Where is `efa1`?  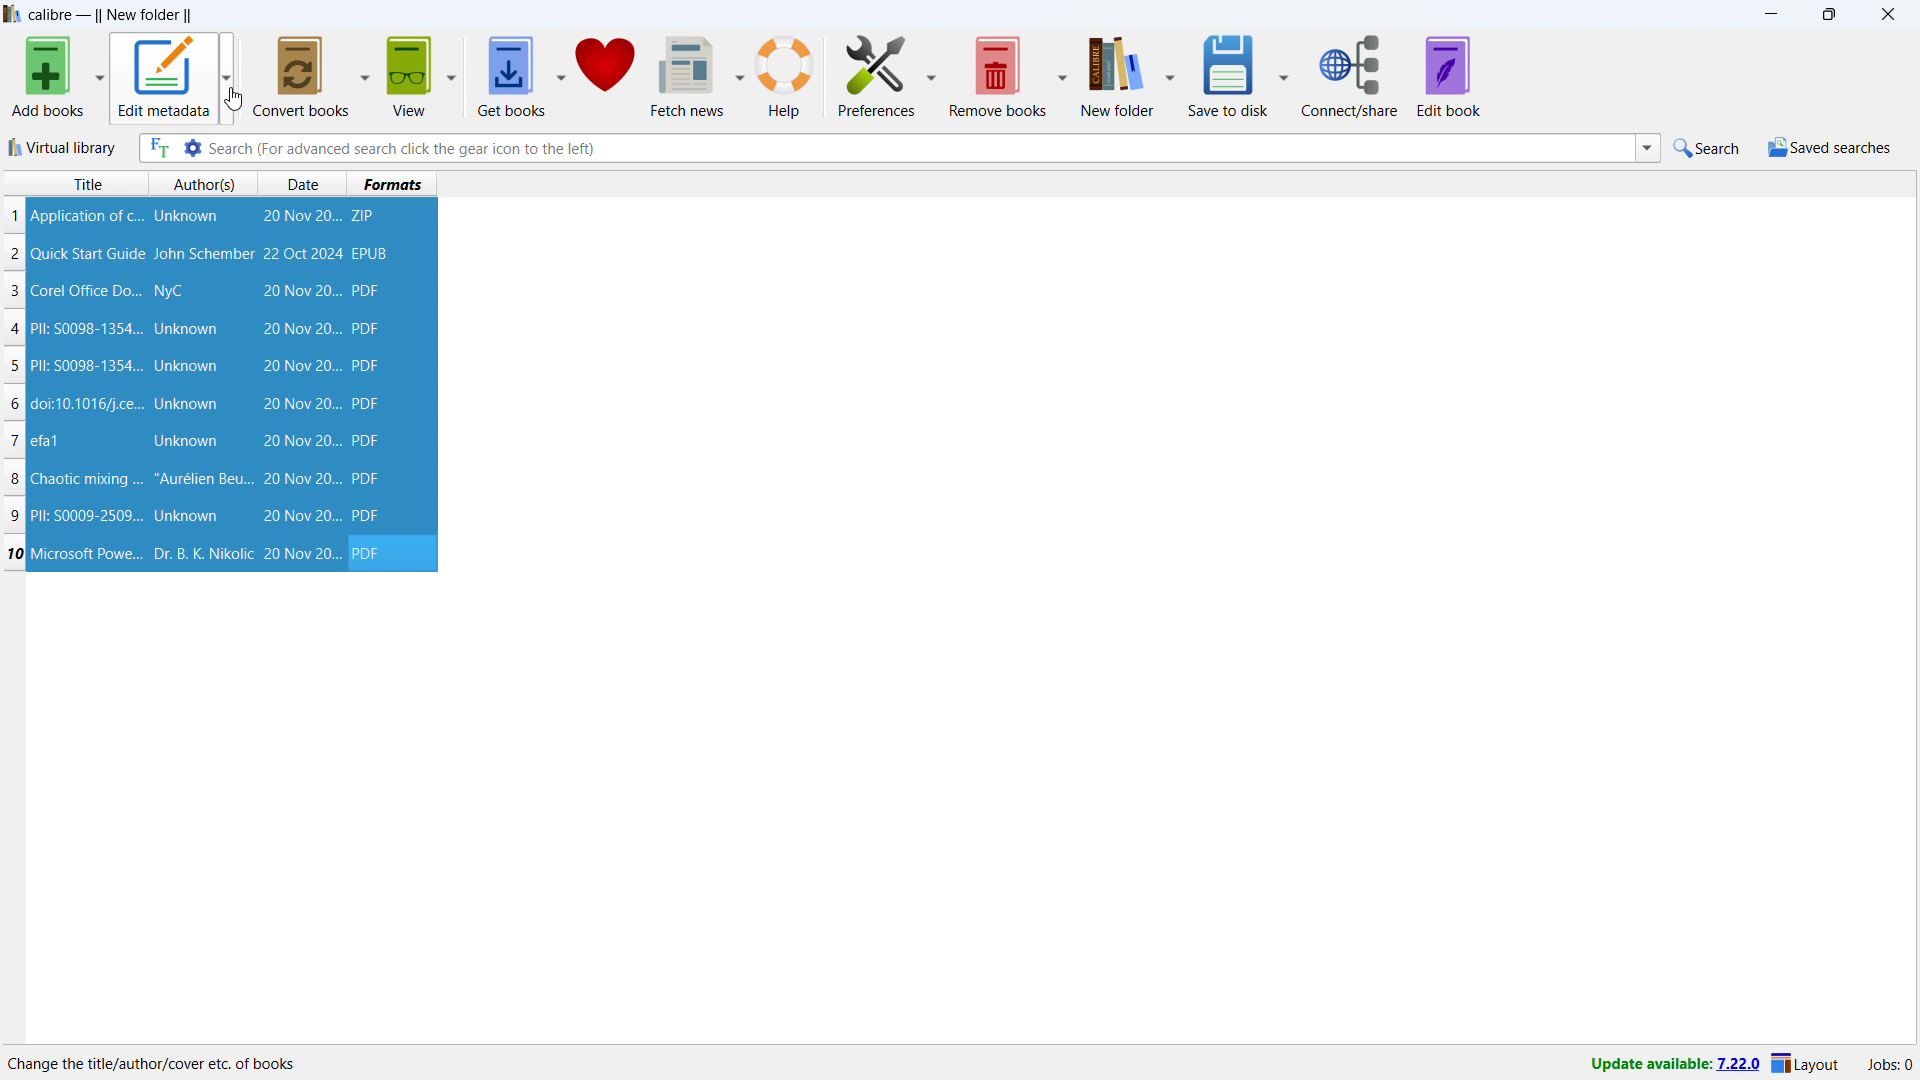 efa1 is located at coordinates (47, 441).